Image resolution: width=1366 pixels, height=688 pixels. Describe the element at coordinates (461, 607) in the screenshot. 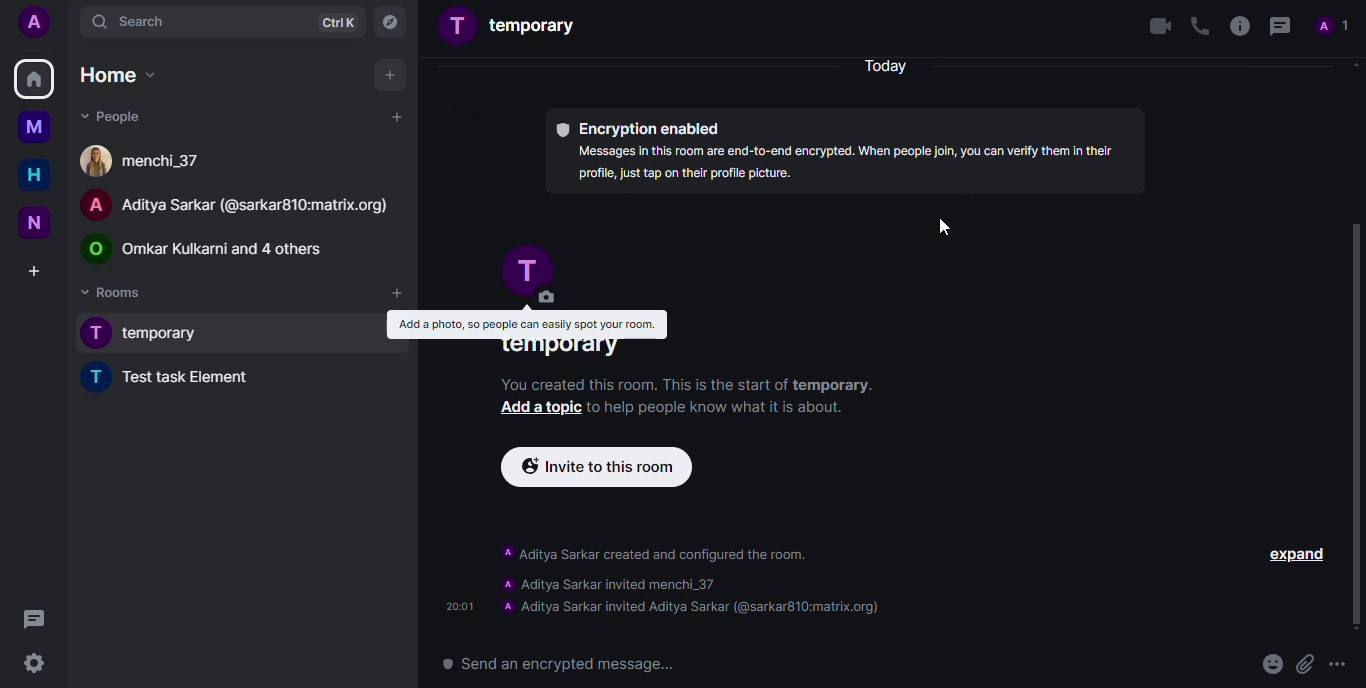

I see `time` at that location.